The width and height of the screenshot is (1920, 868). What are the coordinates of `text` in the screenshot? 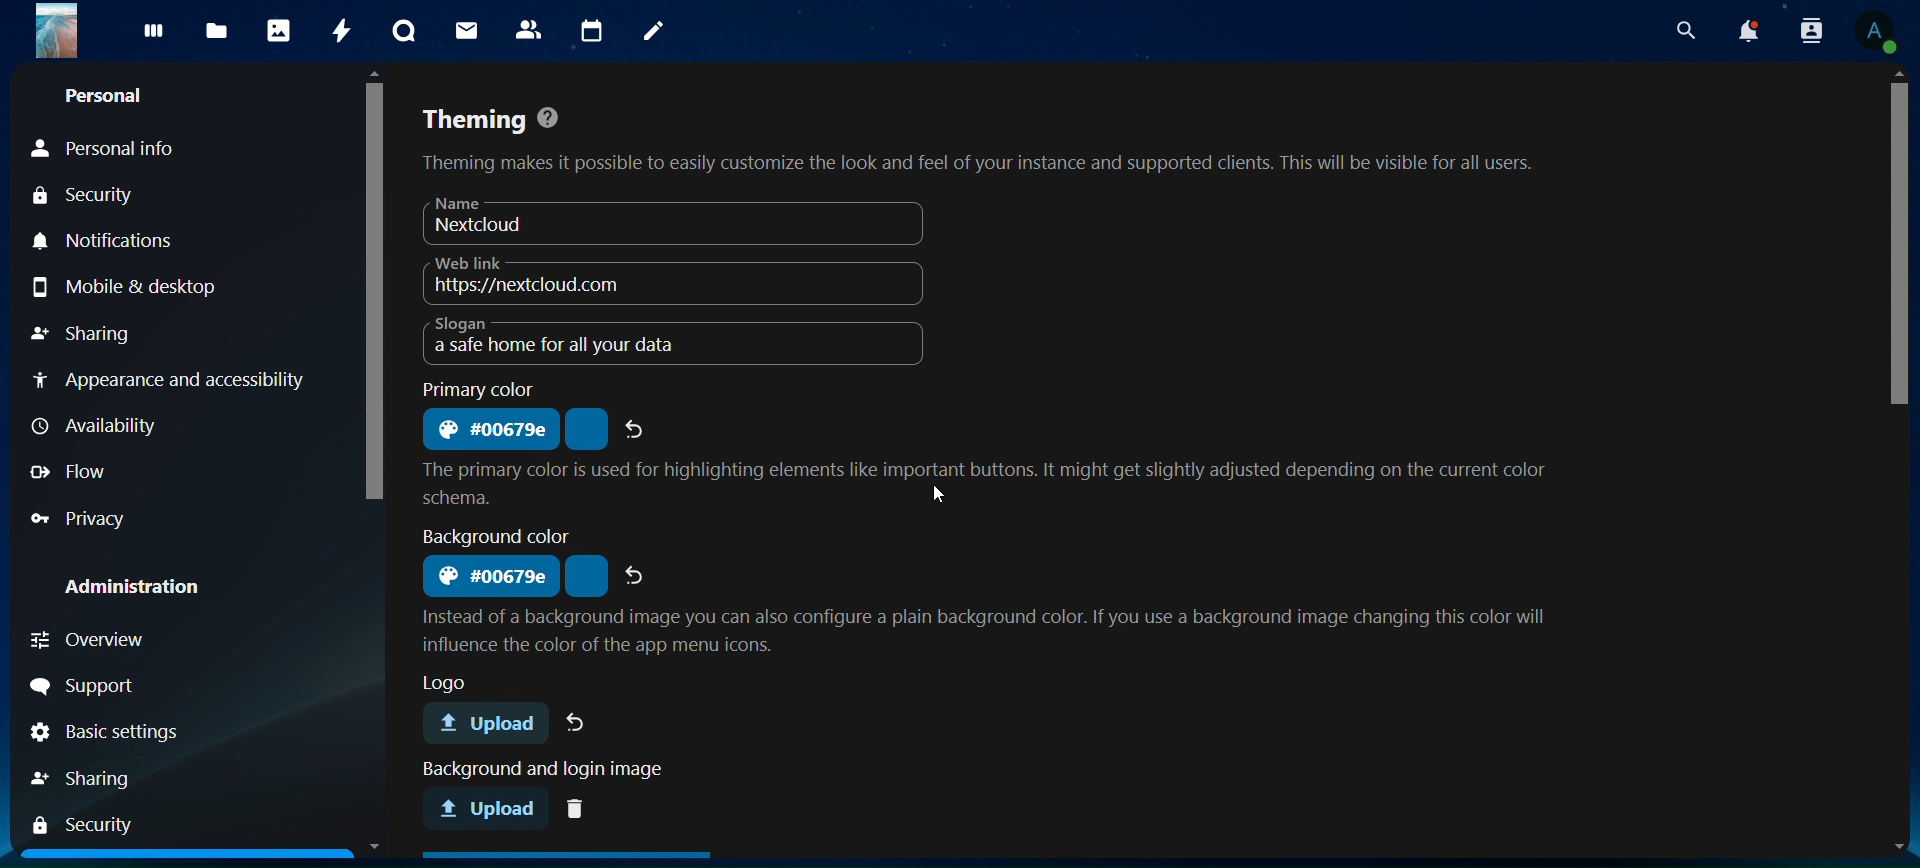 It's located at (494, 536).